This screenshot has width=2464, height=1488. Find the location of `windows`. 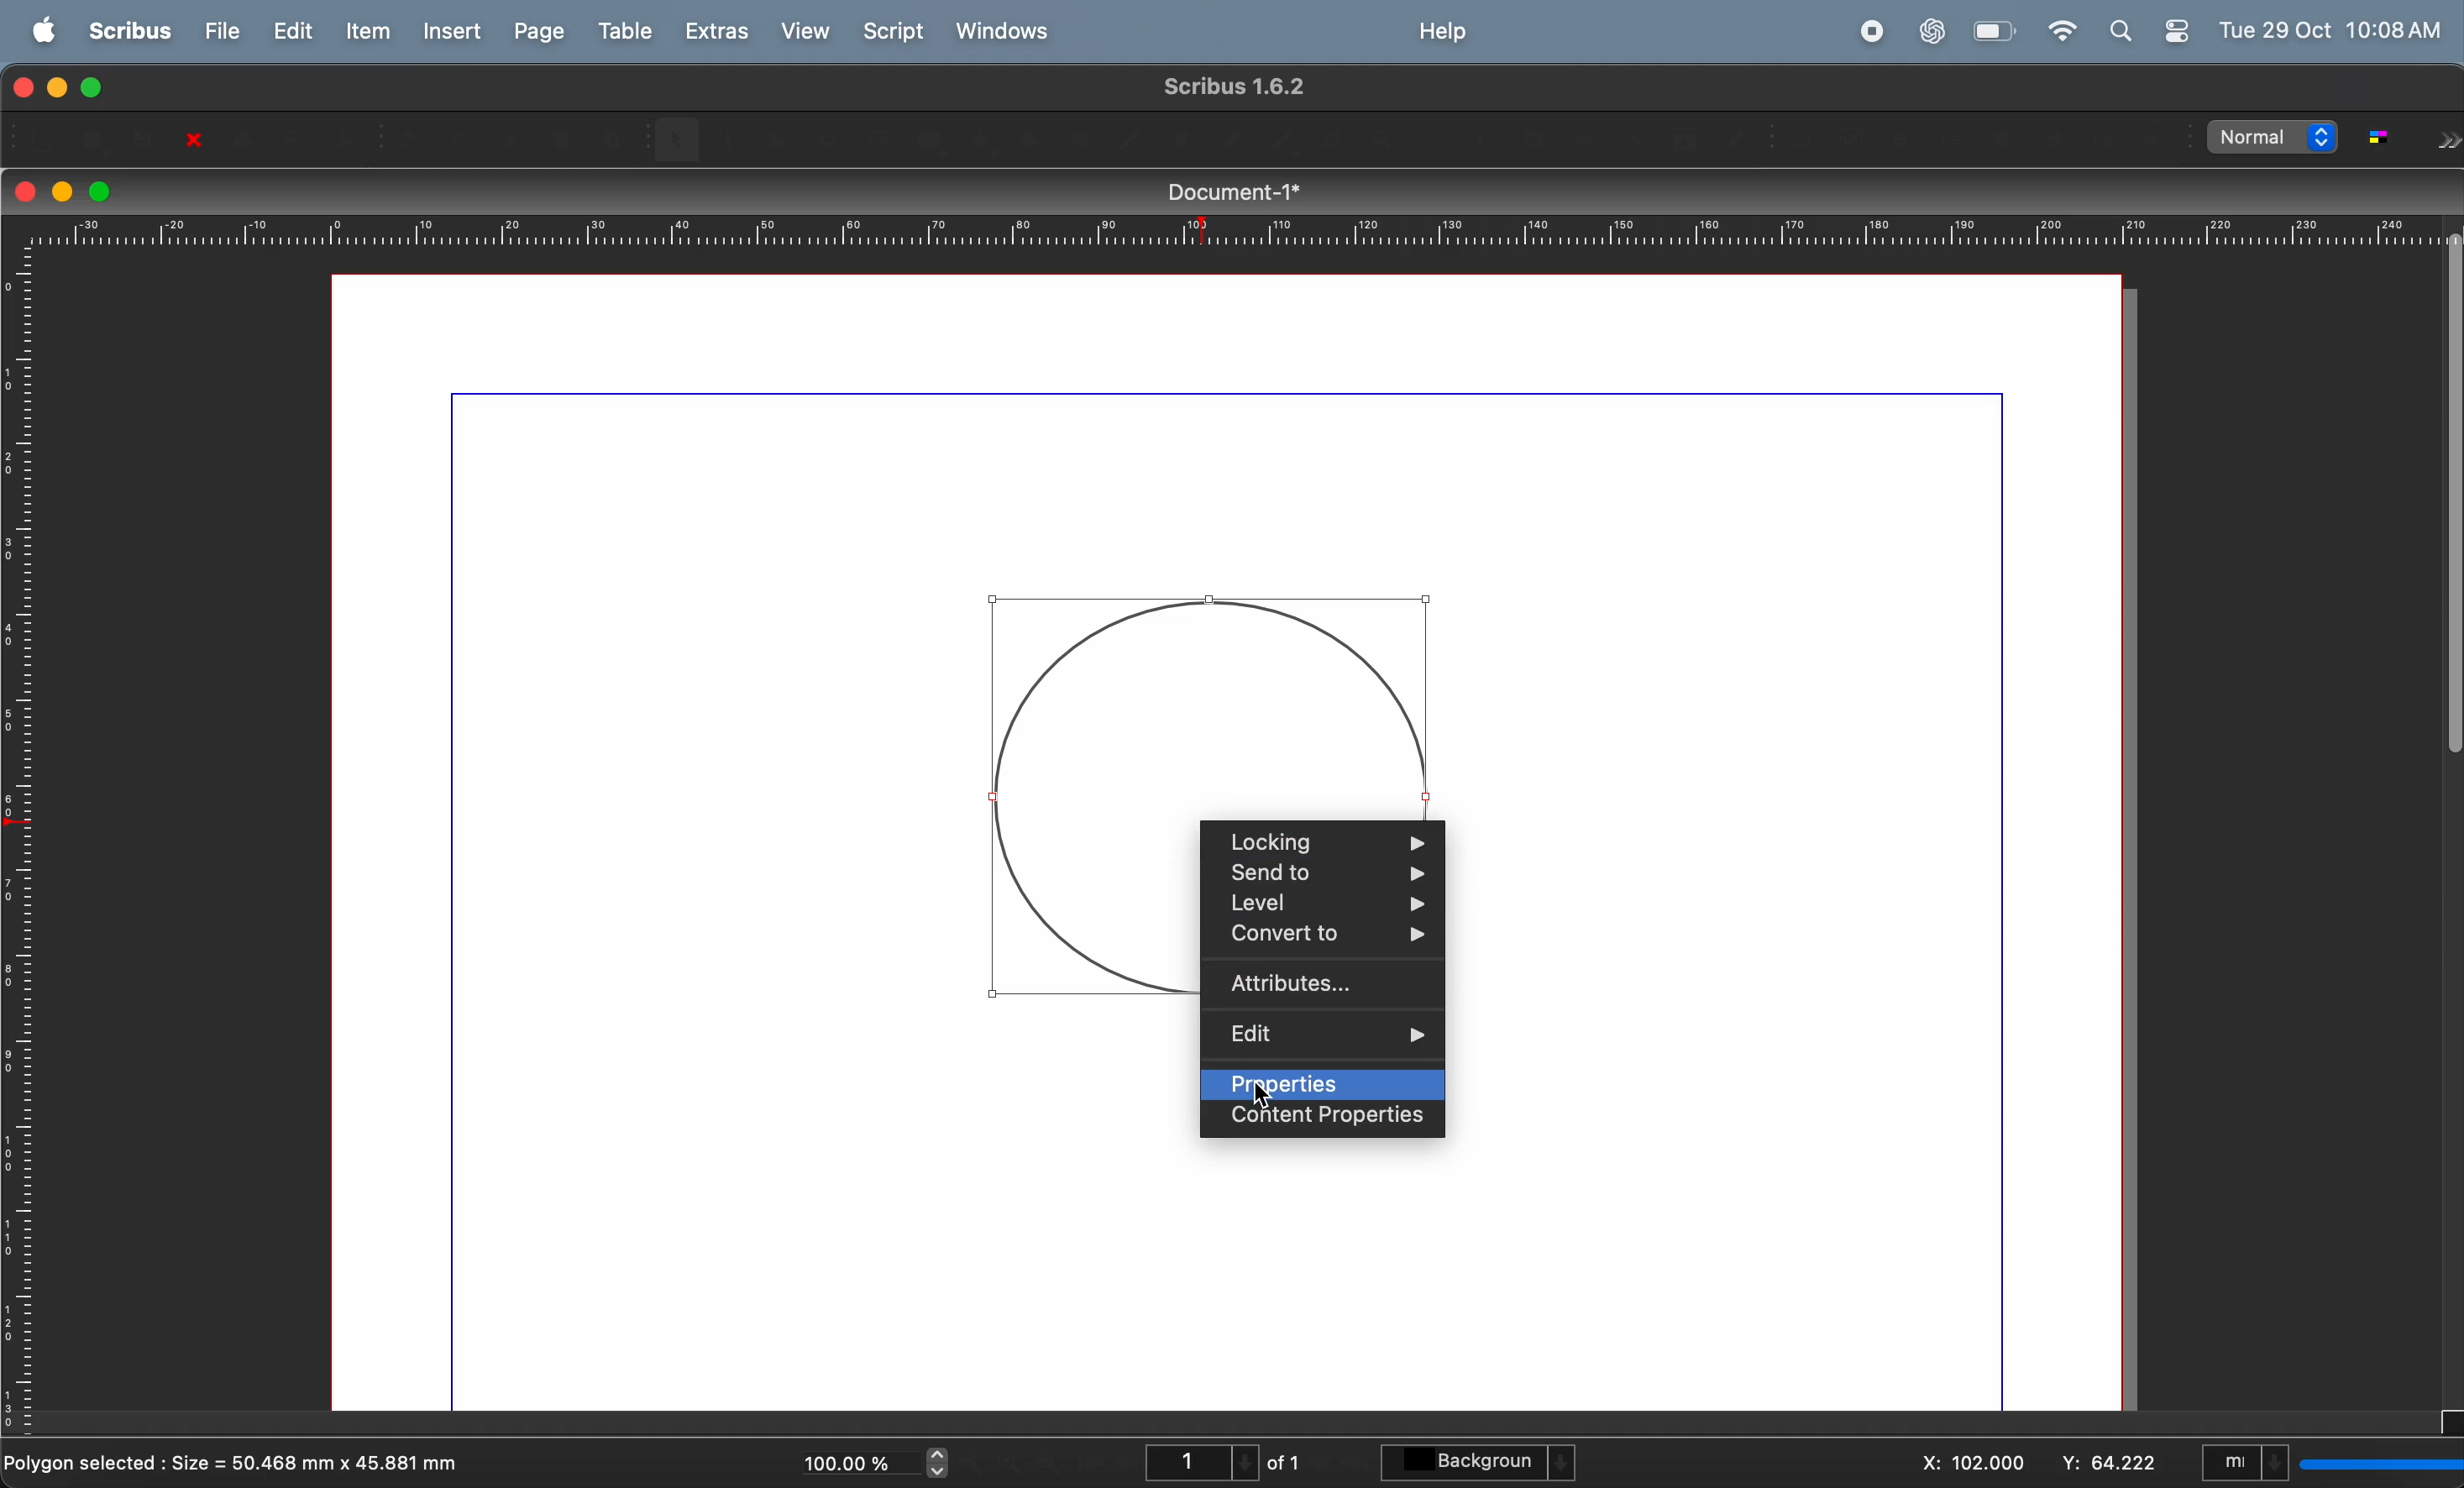

windows is located at coordinates (1011, 32).